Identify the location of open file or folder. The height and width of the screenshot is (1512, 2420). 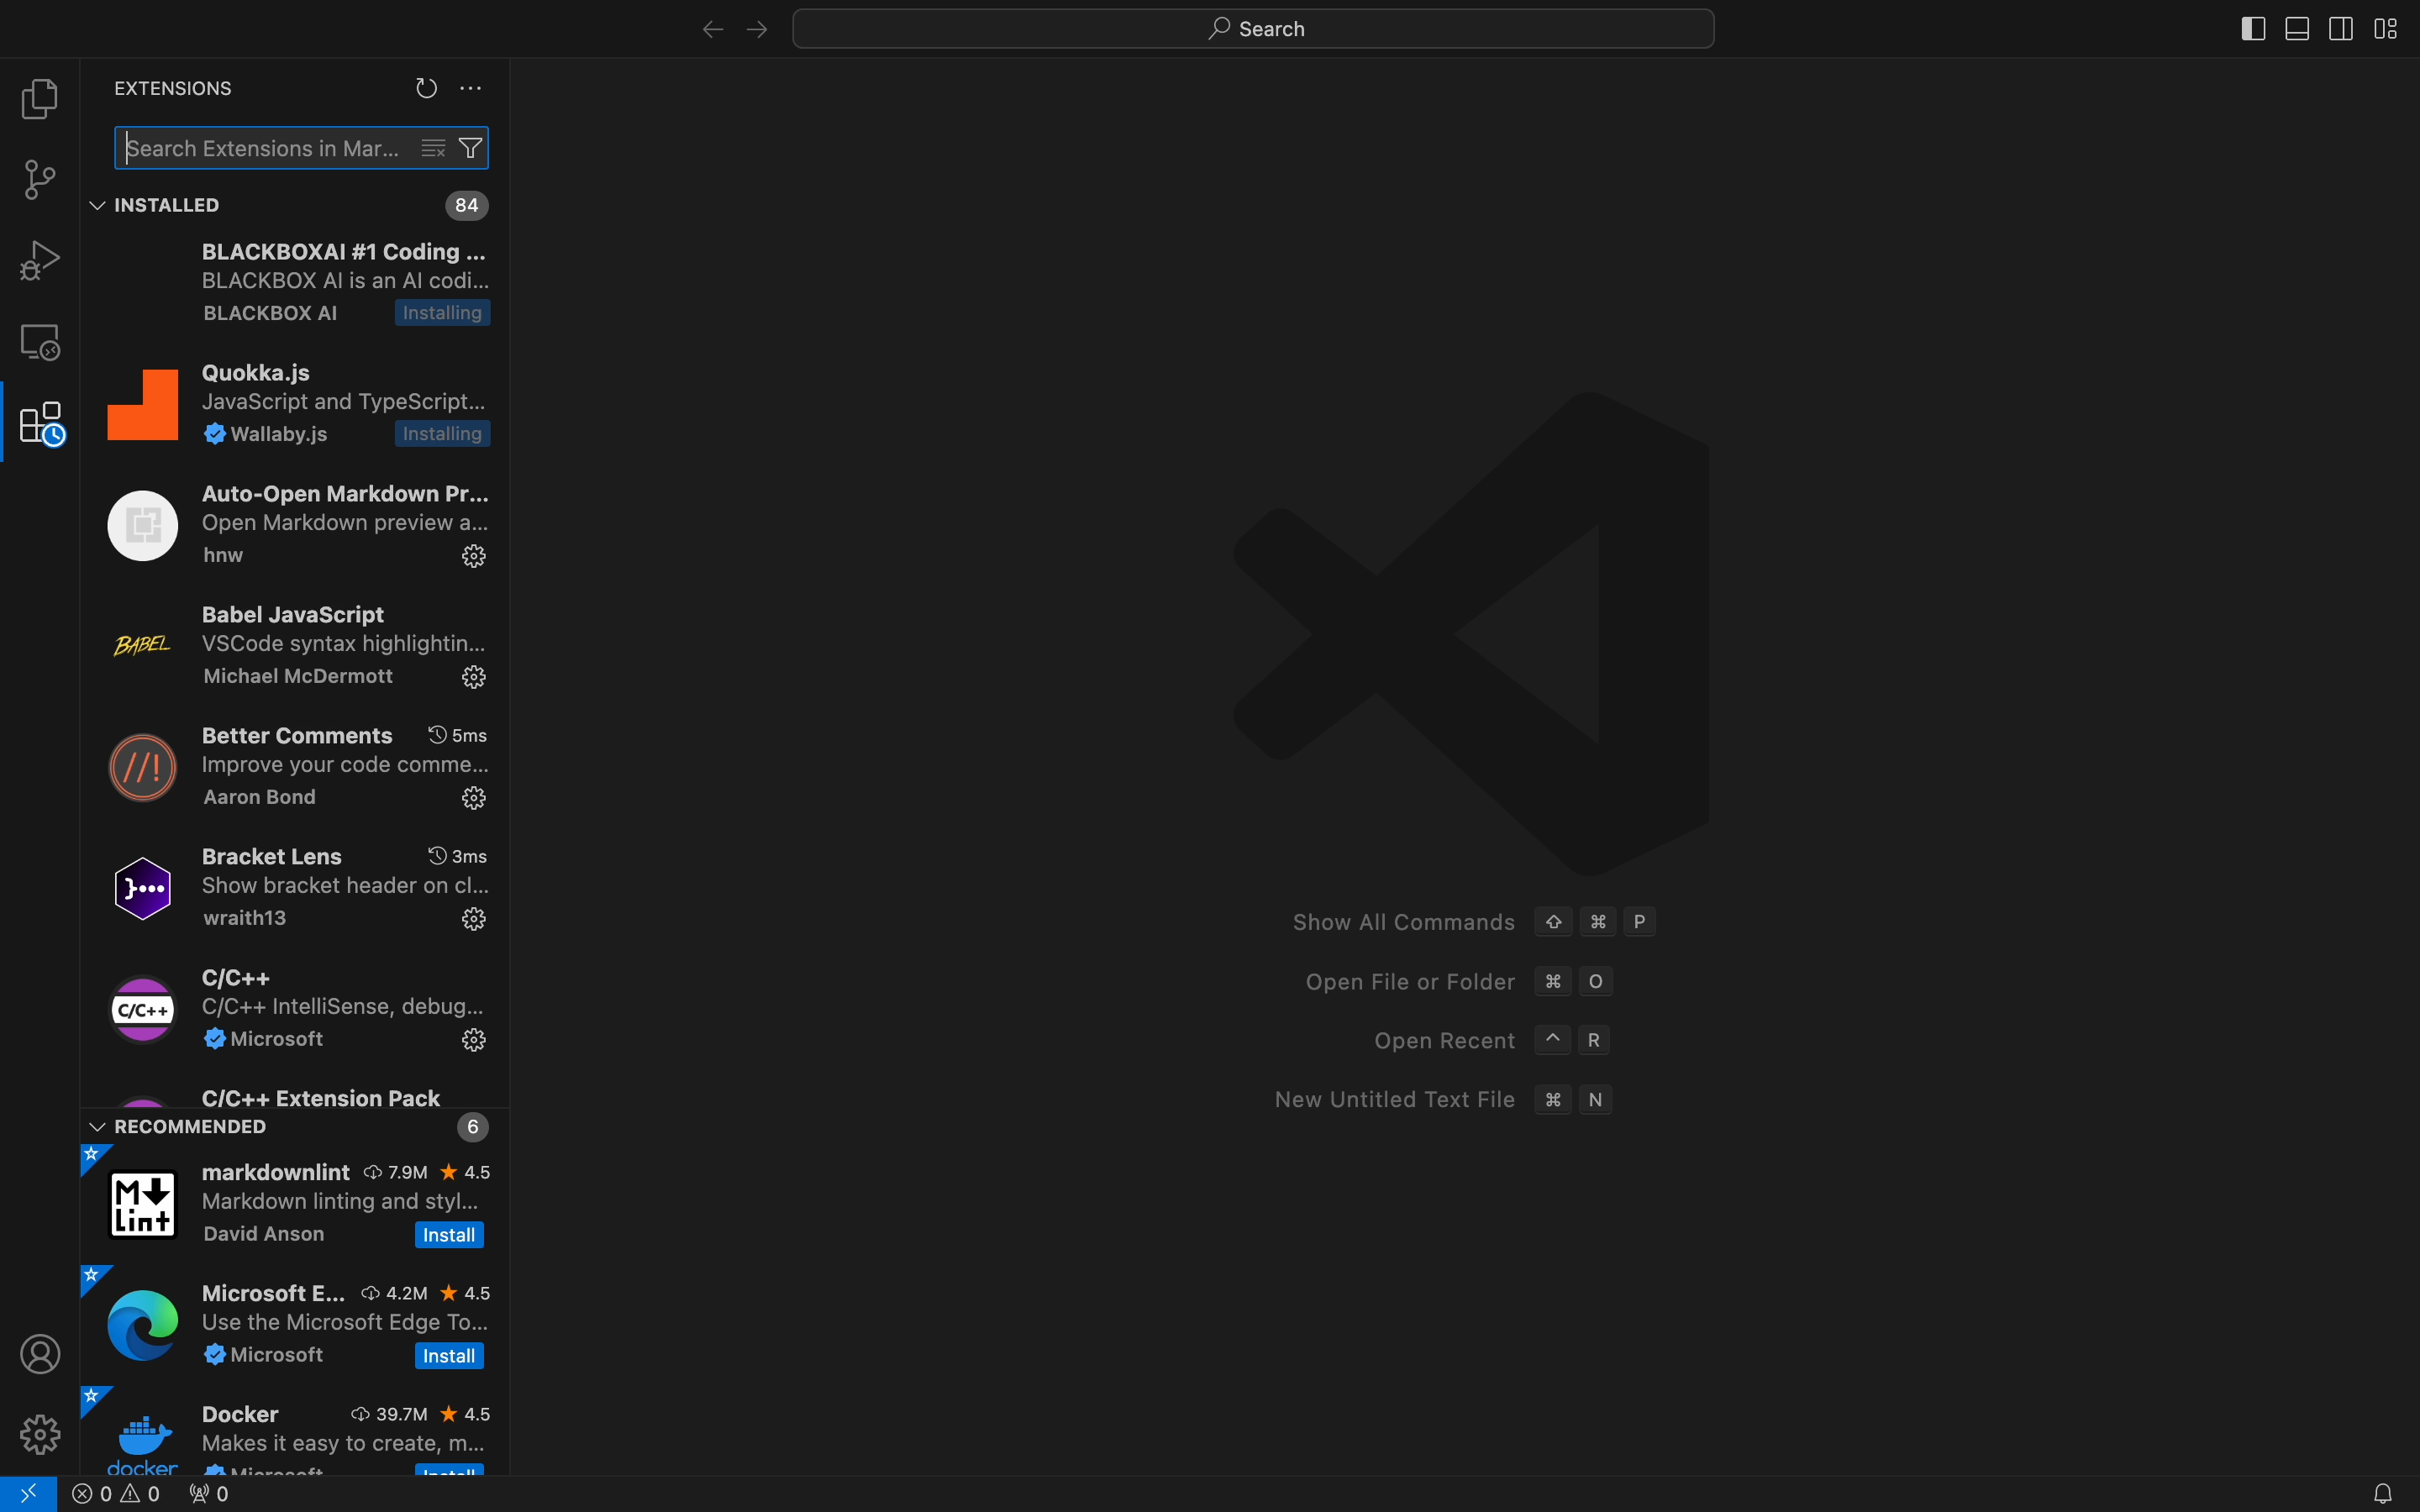
(1444, 985).